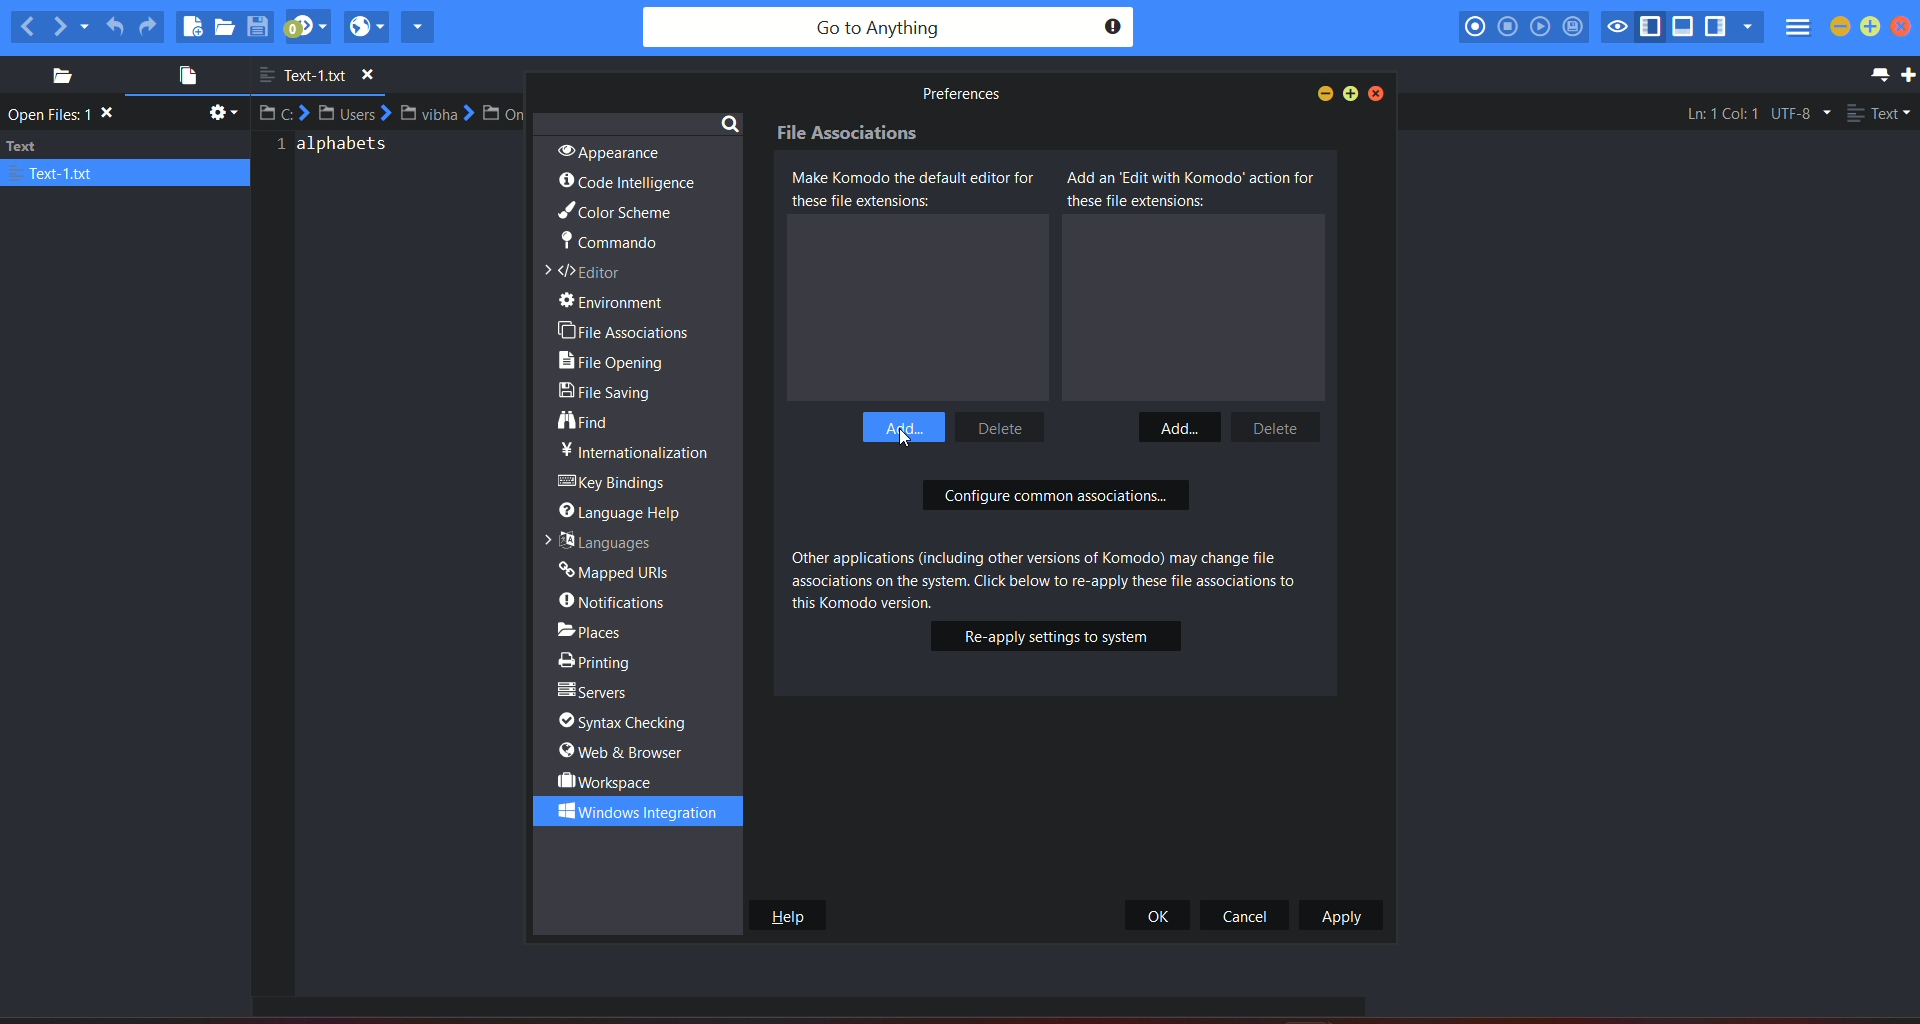 The image size is (1920, 1024). I want to click on Other applications (including other versions of Komodo) may change file
associations on the system. Click below to re-apply these file associations to
this Komodo version., so click(1062, 576).